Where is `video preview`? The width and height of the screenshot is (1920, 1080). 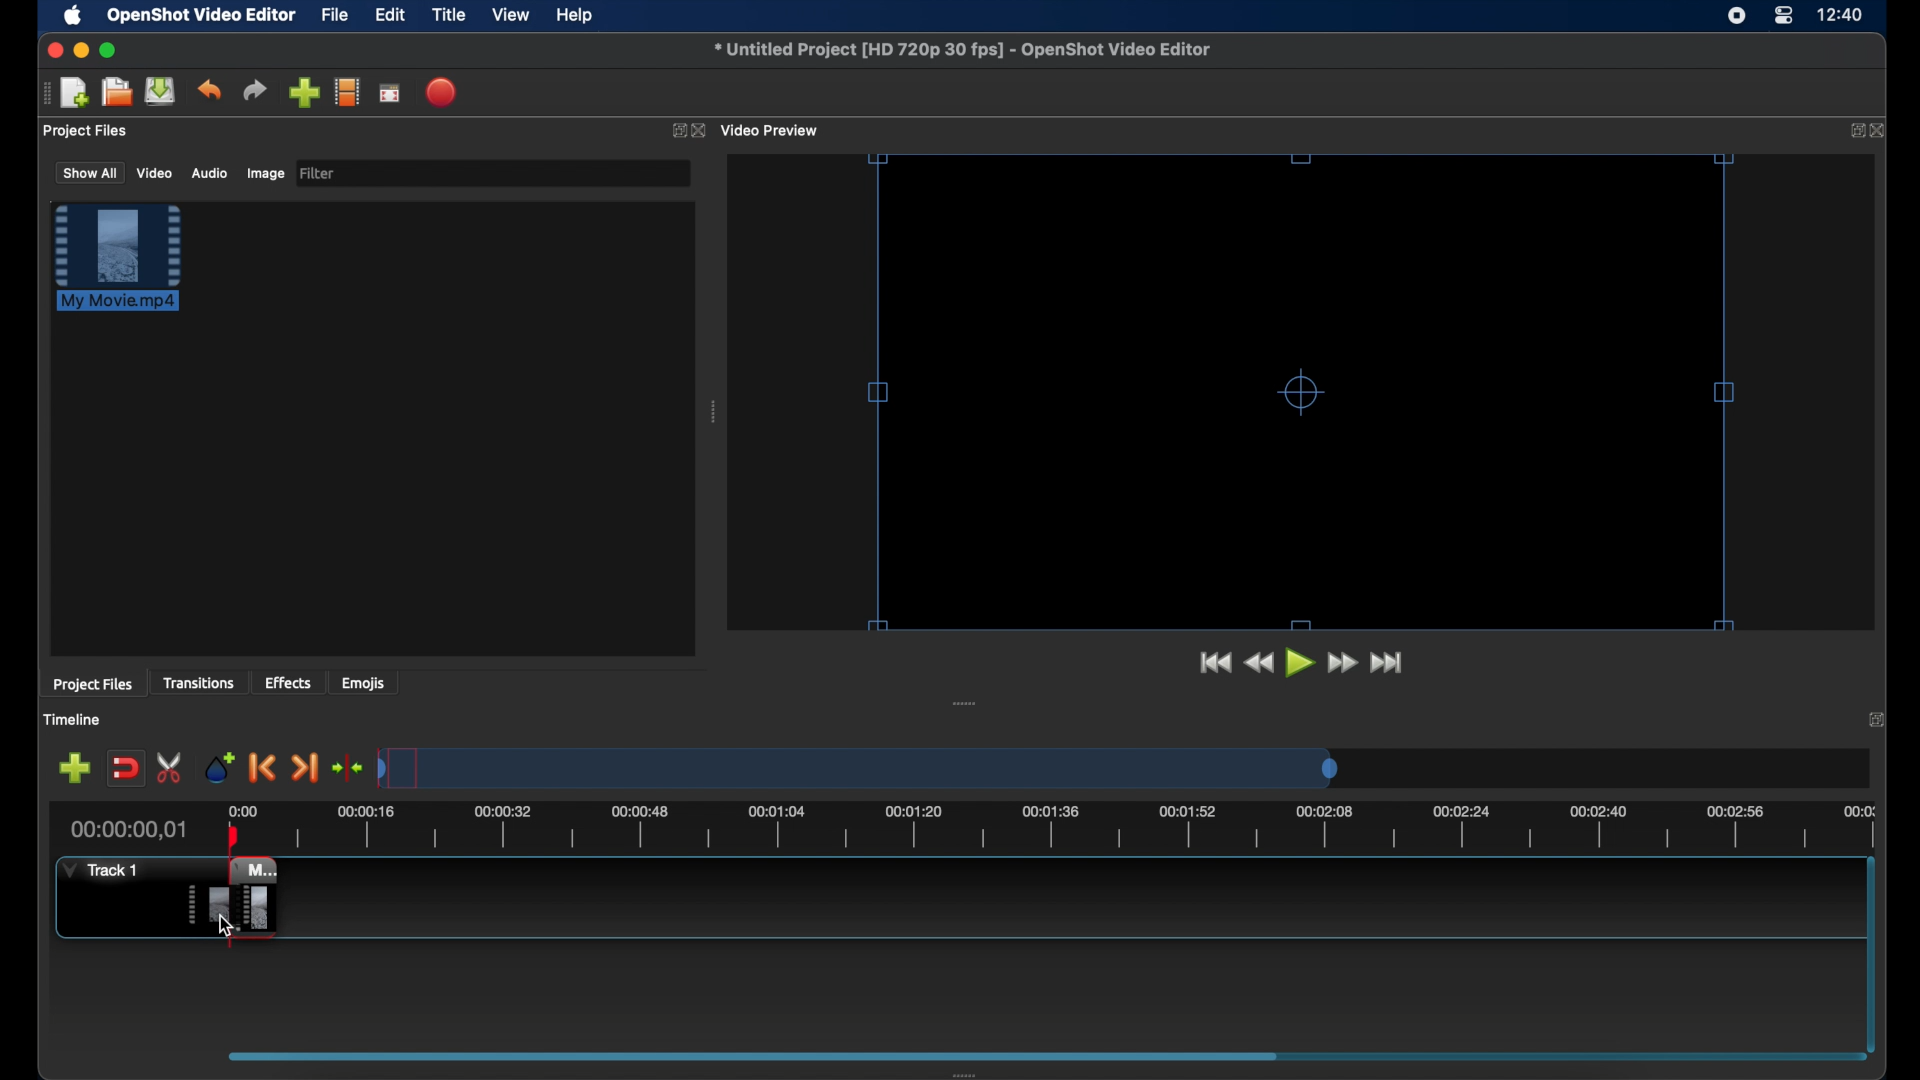
video preview is located at coordinates (772, 131).